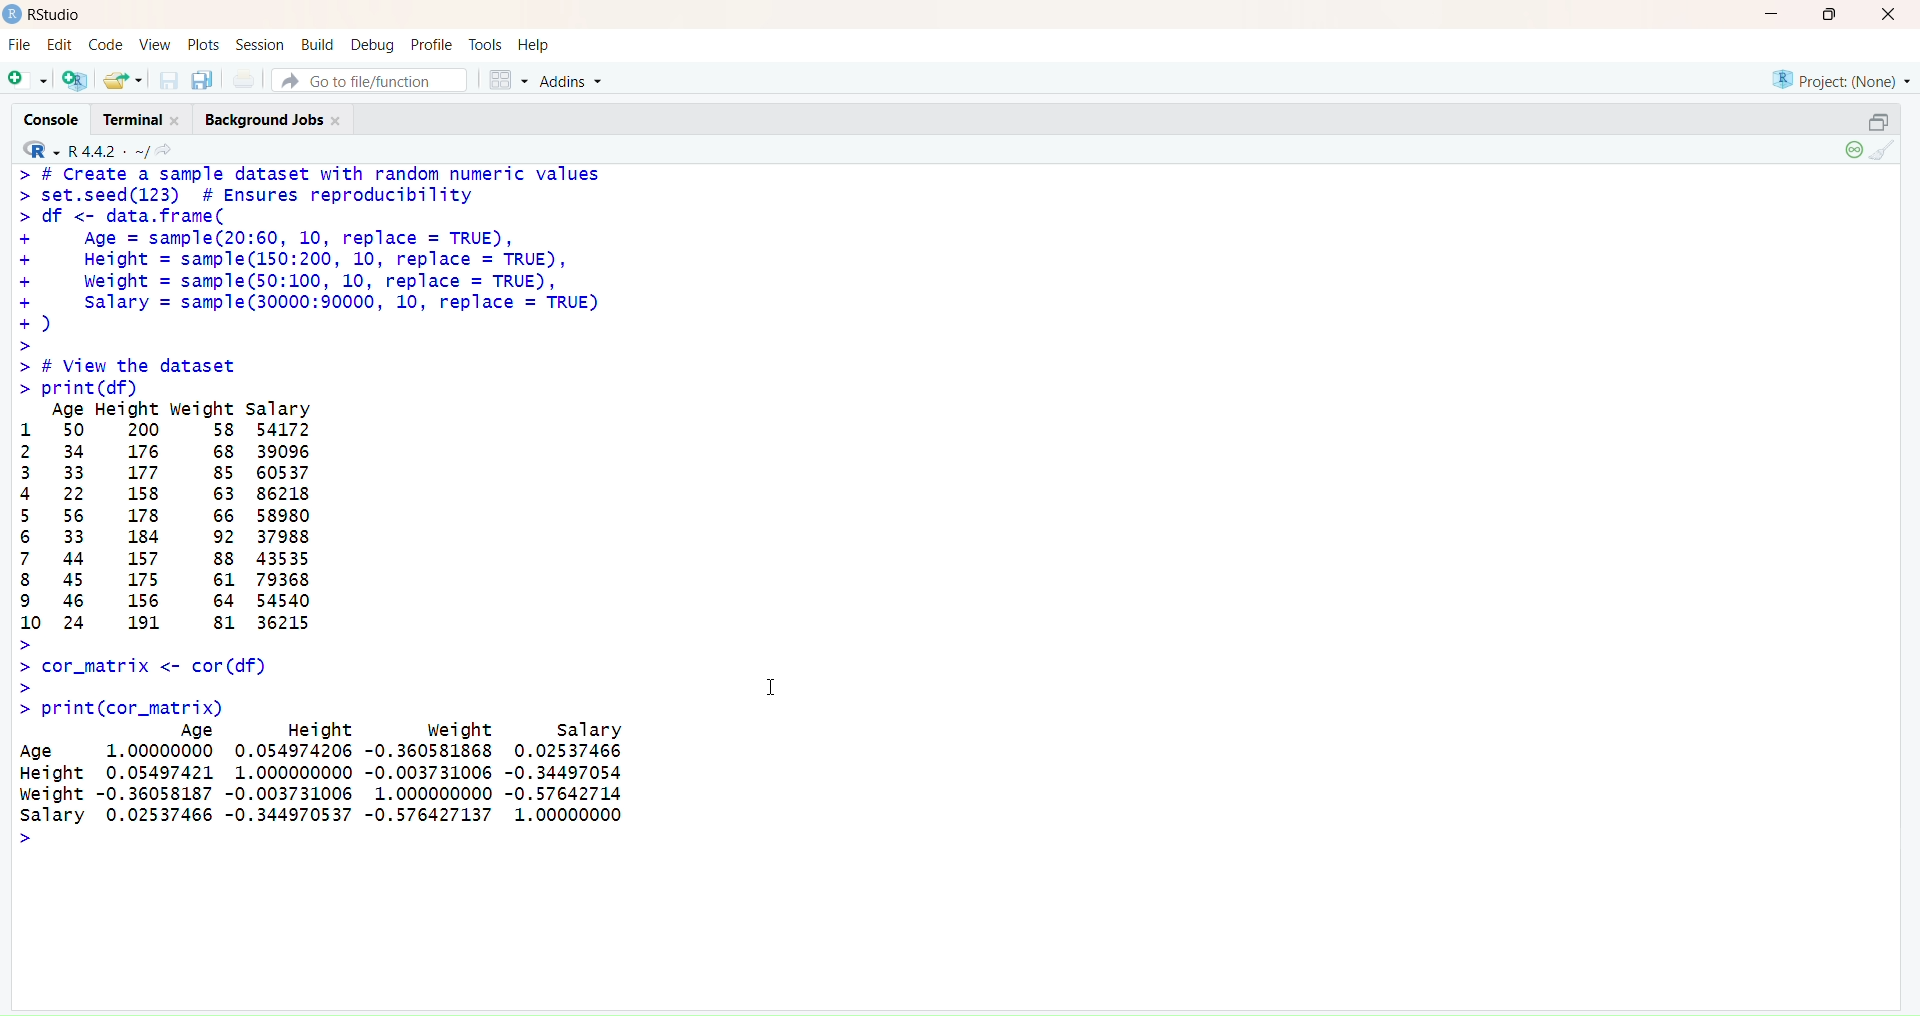  Describe the element at coordinates (58, 118) in the screenshot. I see `Console` at that location.